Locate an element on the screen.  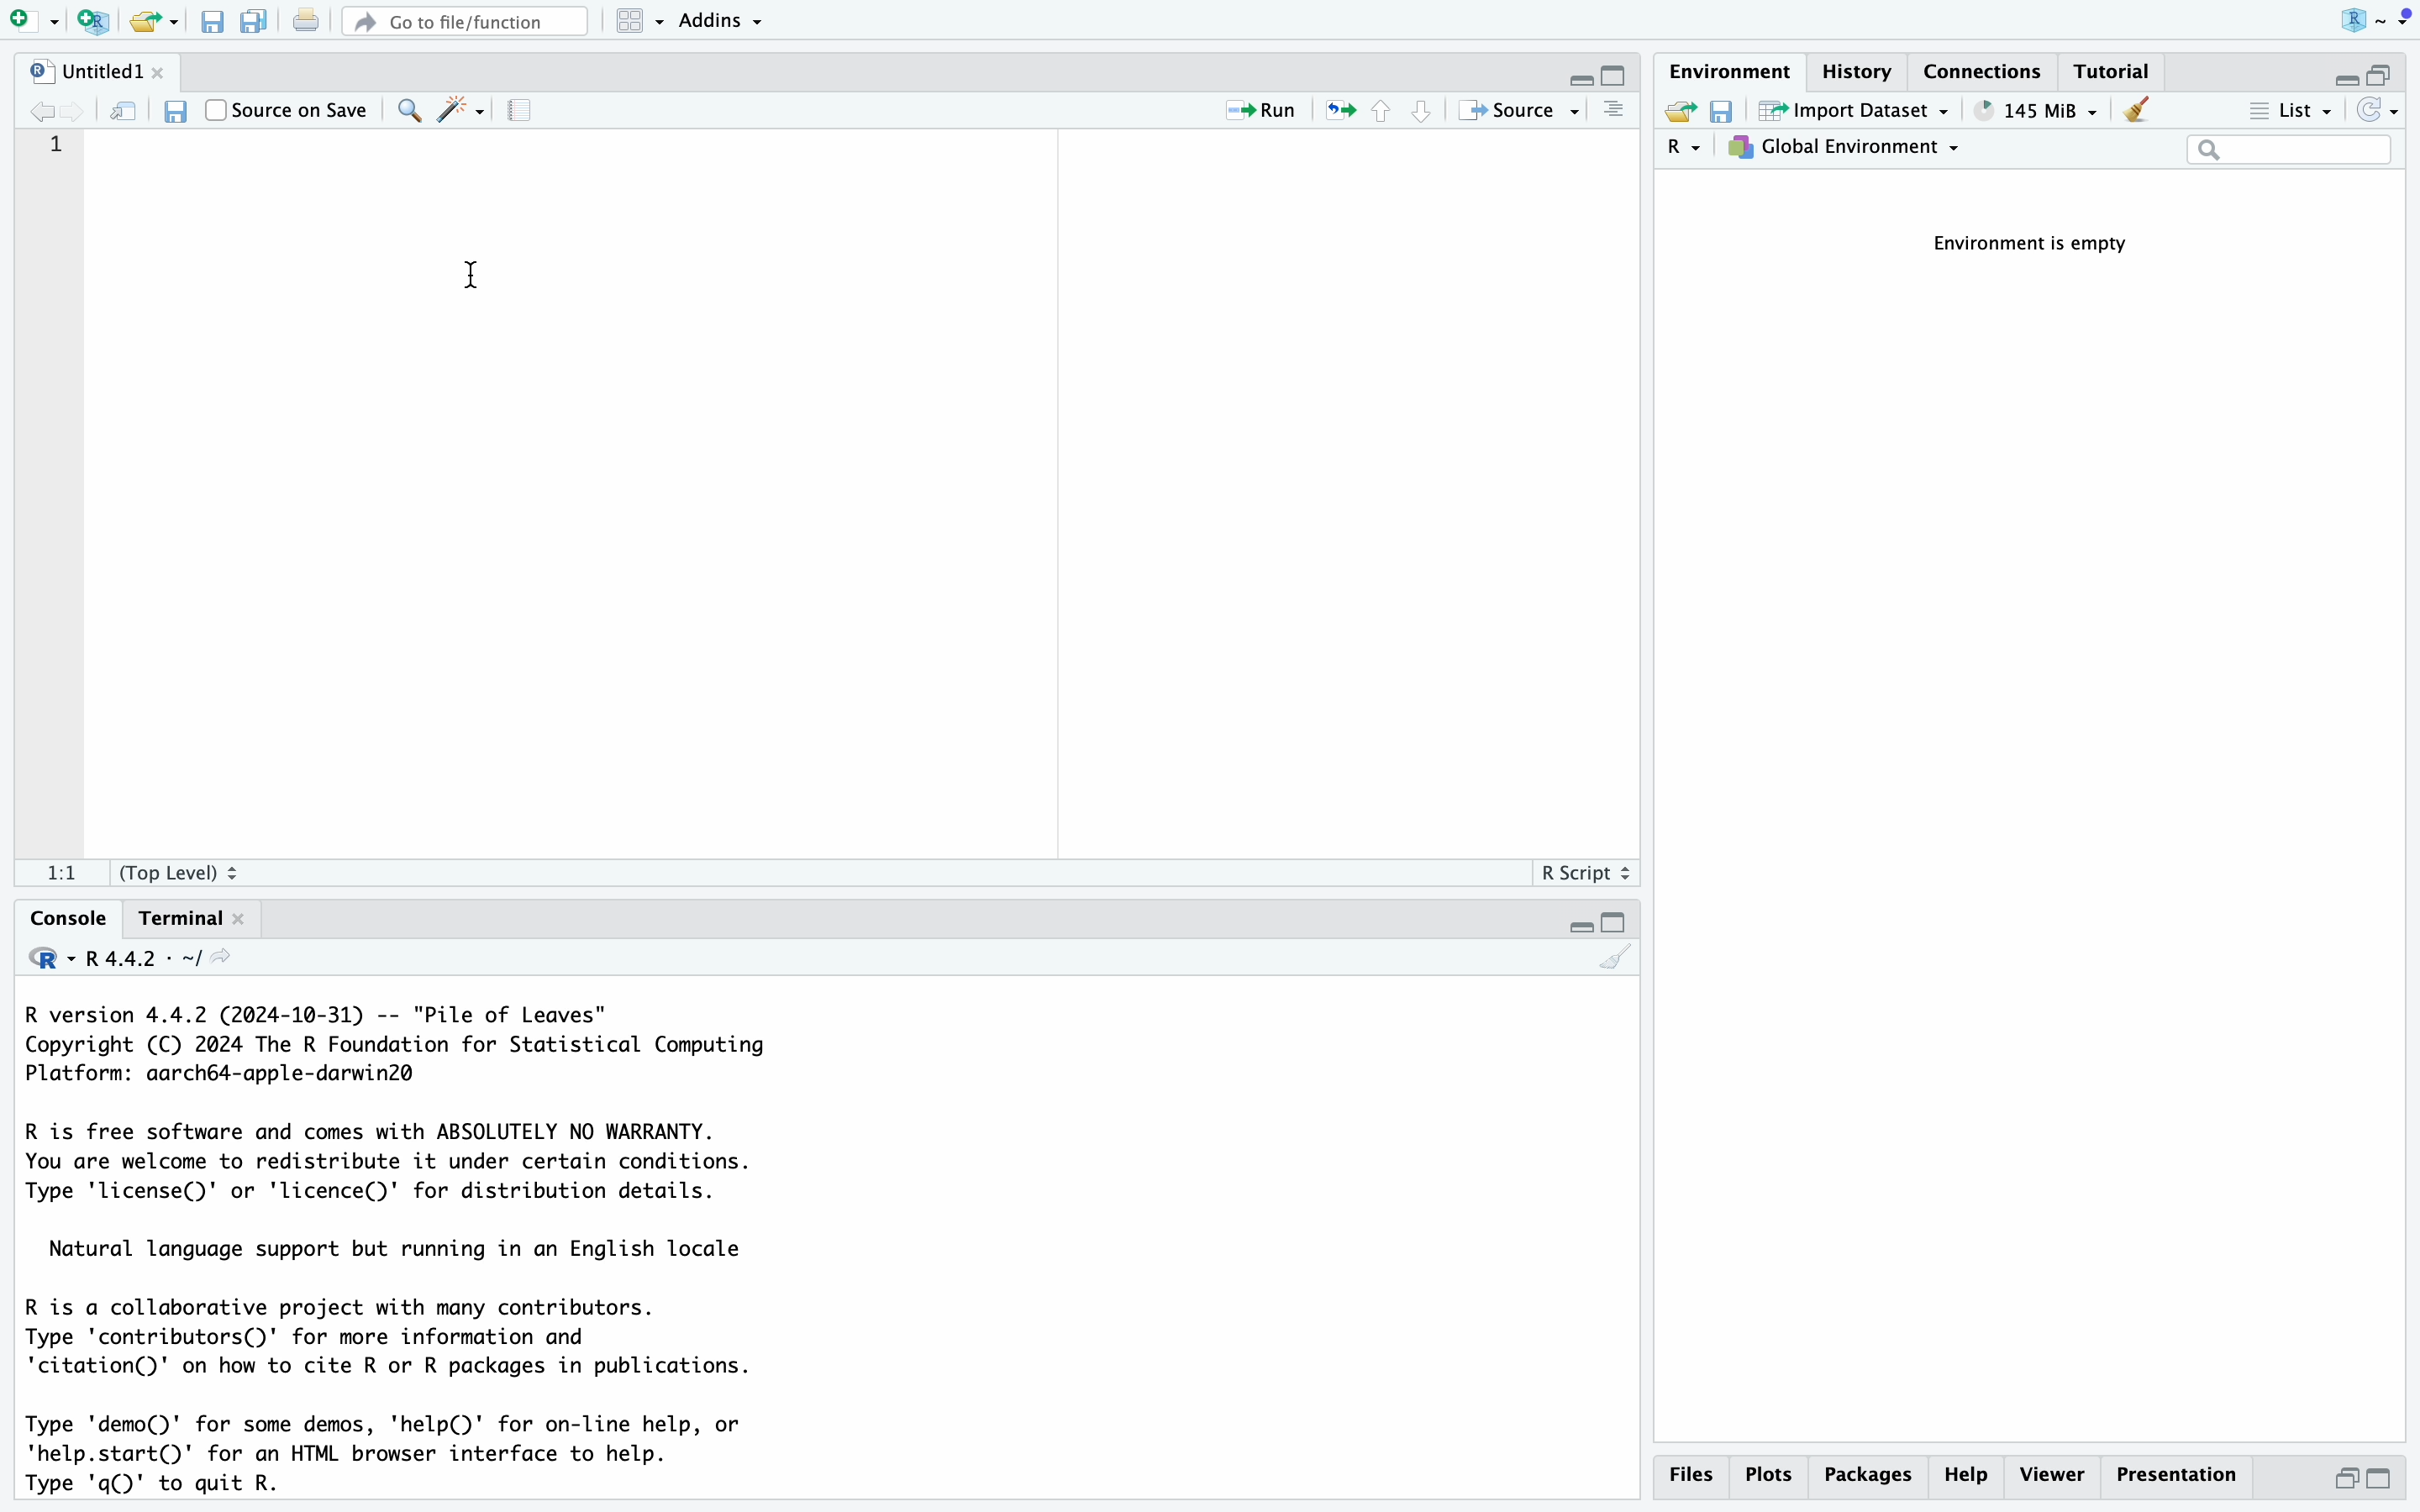
save workspace as is located at coordinates (1729, 113).